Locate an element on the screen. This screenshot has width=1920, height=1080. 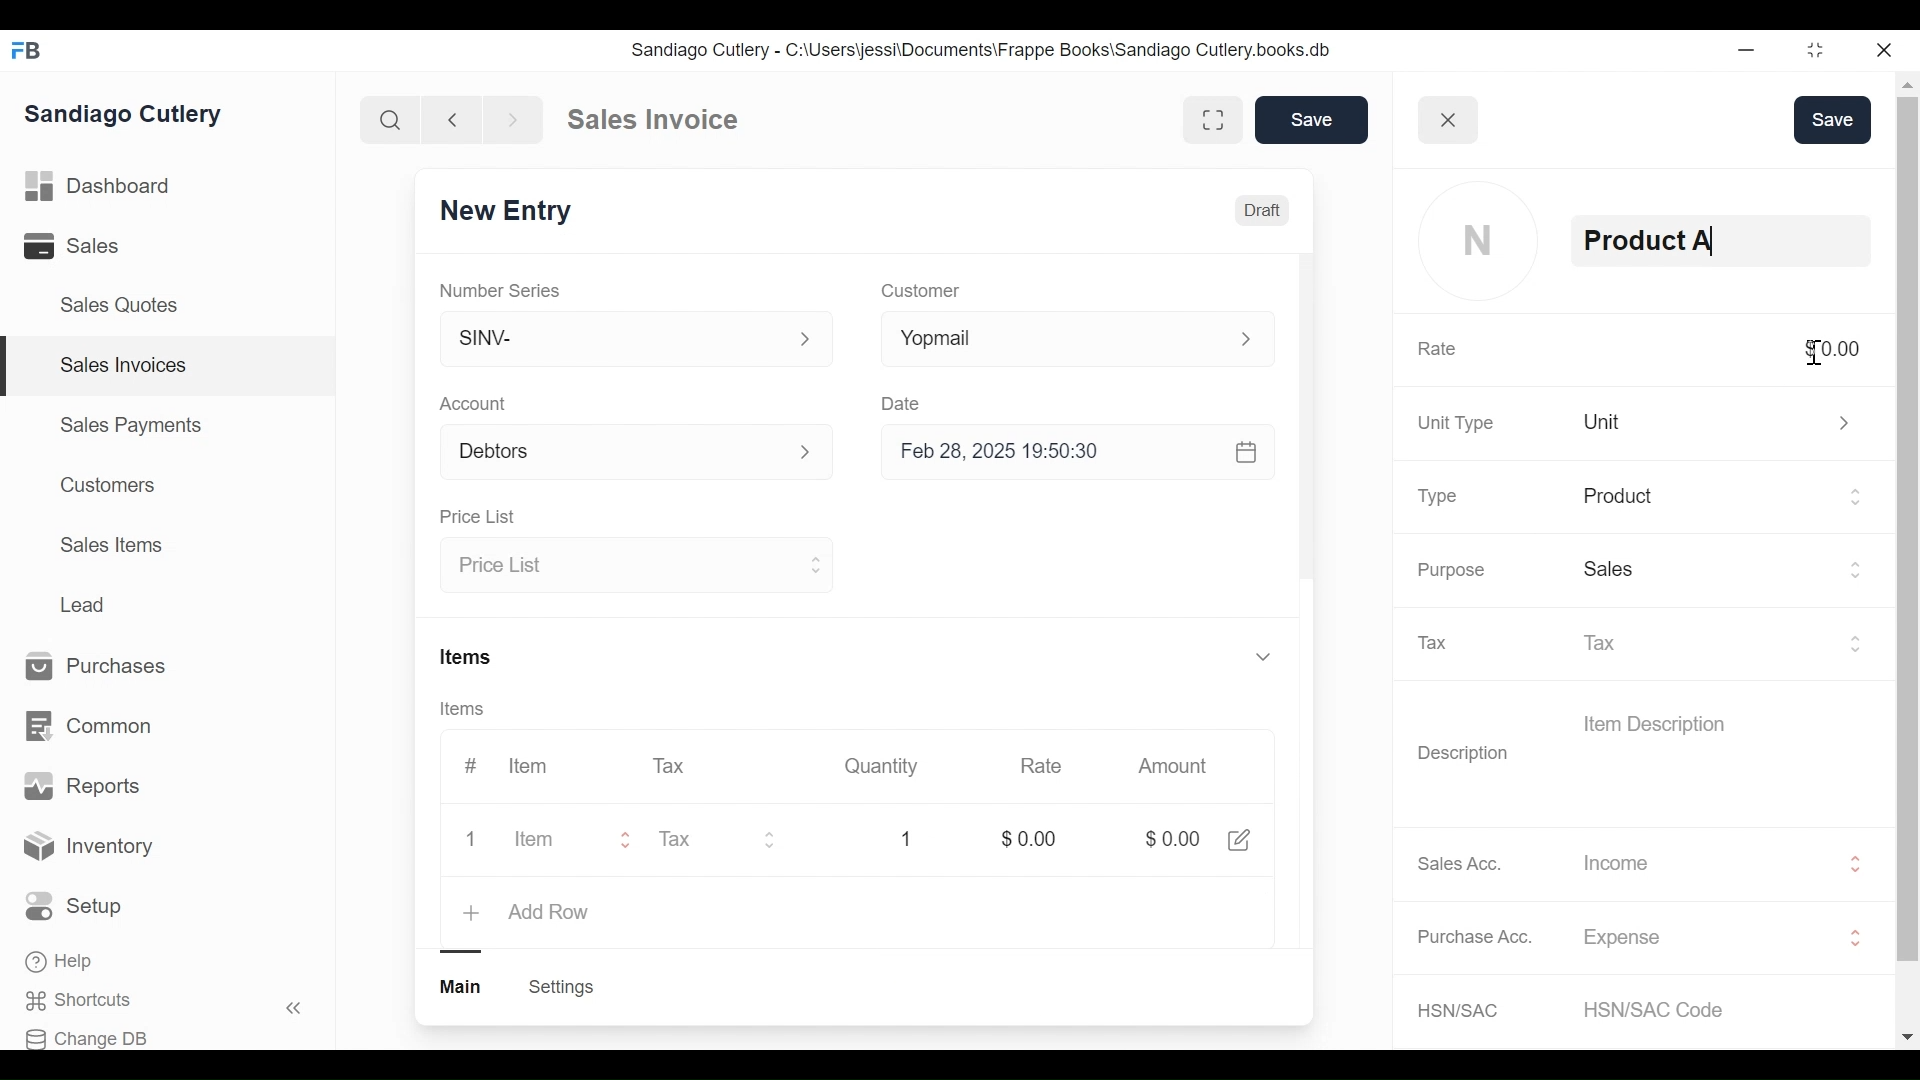
Tax  is located at coordinates (729, 837).